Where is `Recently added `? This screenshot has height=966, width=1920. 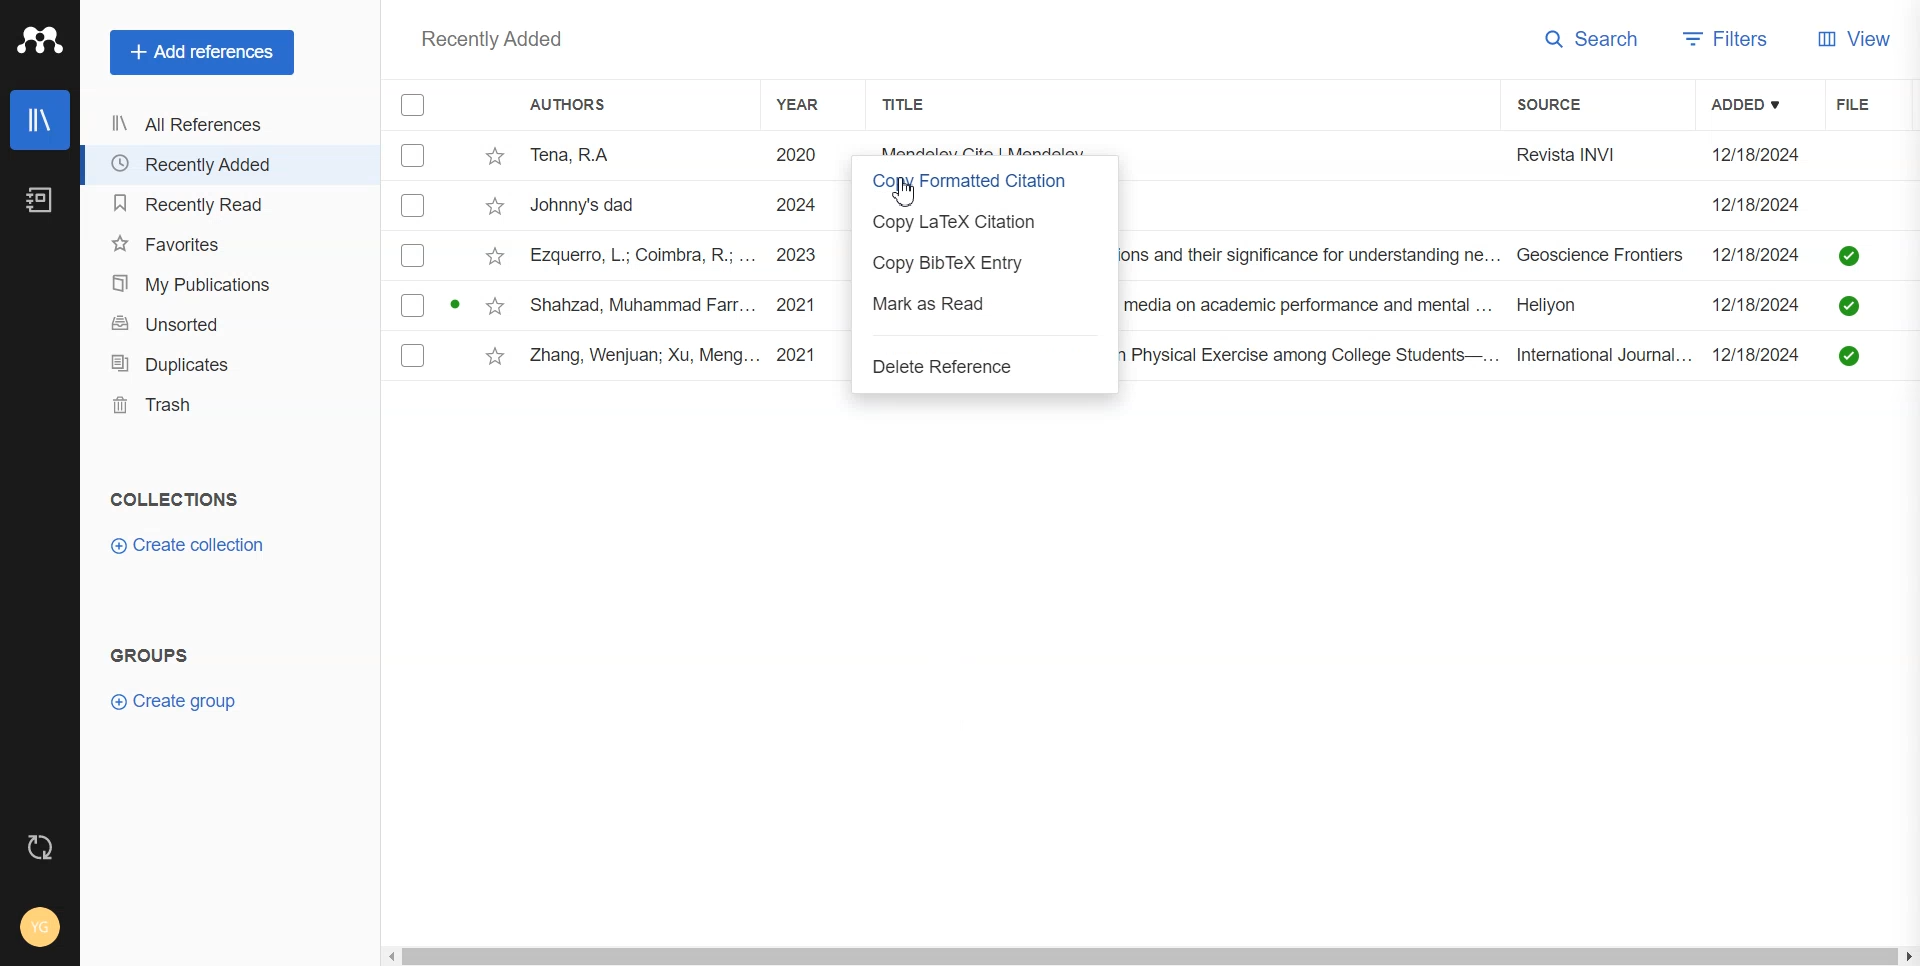 Recently added  is located at coordinates (494, 41).